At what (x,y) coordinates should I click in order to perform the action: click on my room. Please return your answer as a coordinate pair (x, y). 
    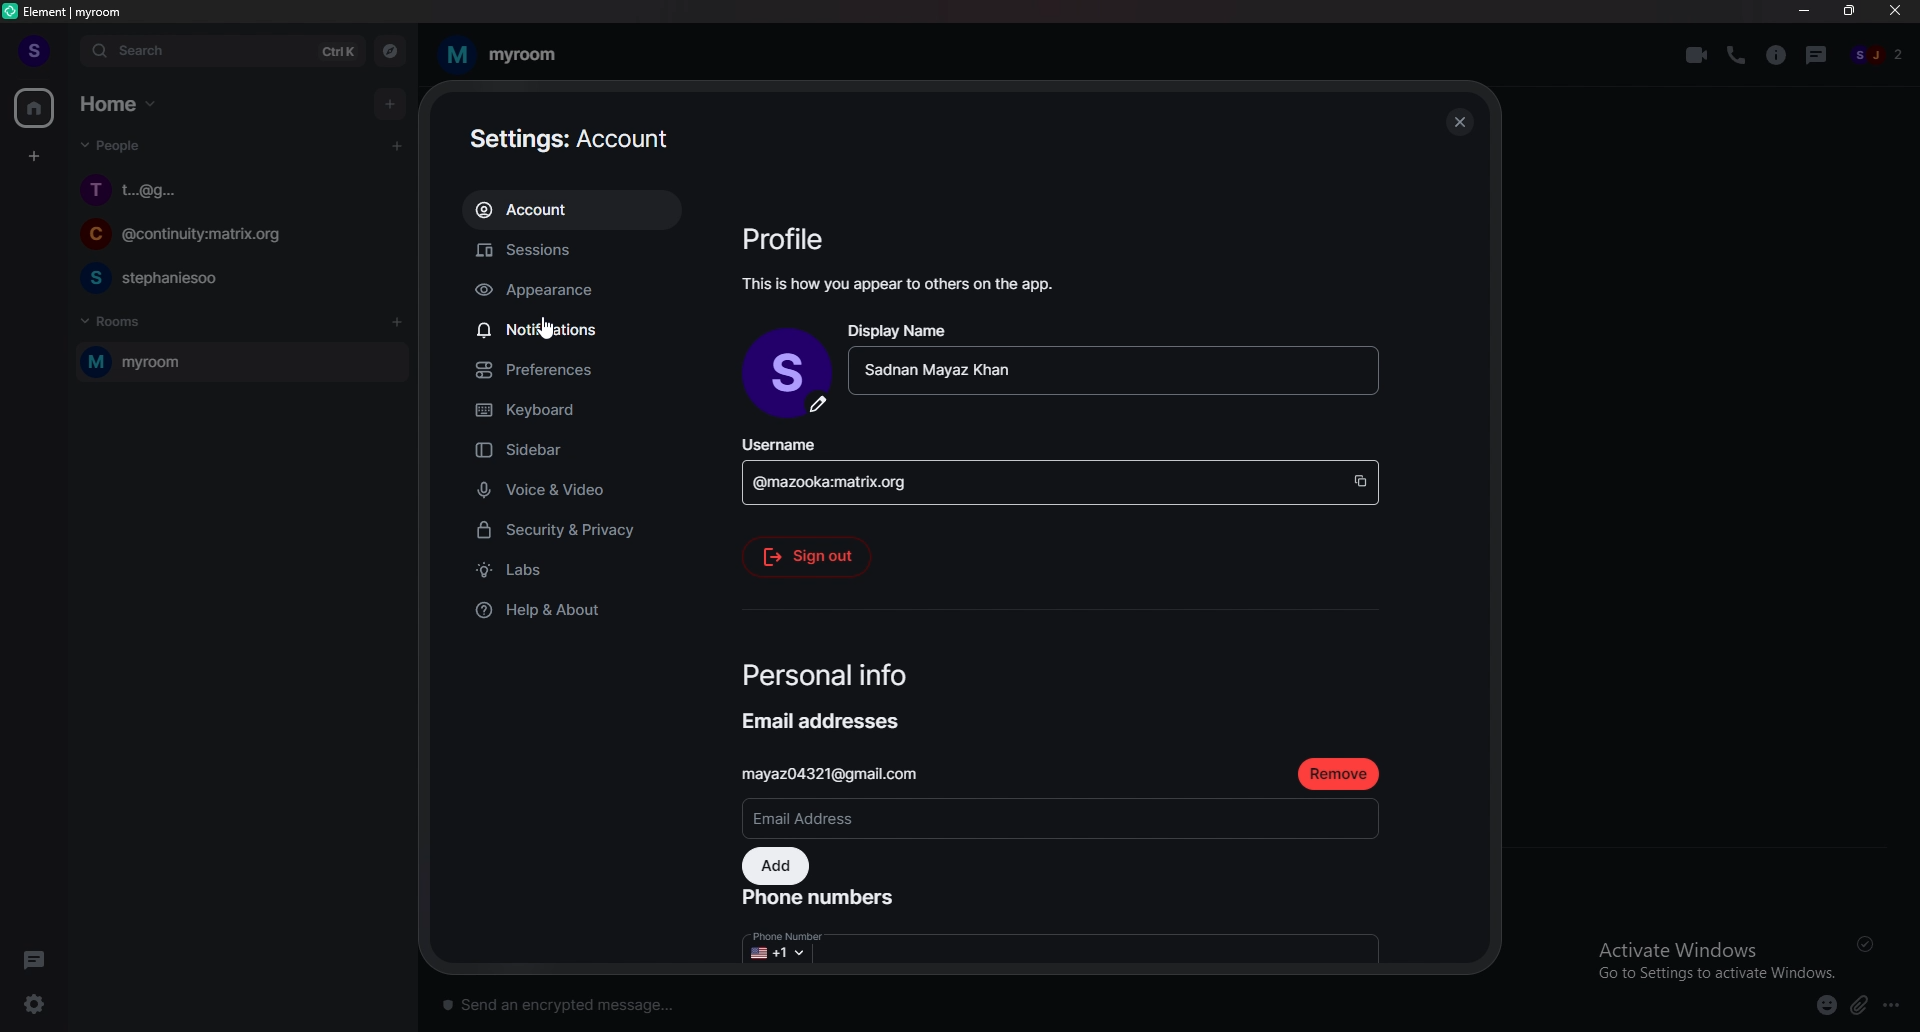
    Looking at the image, I should click on (505, 52).